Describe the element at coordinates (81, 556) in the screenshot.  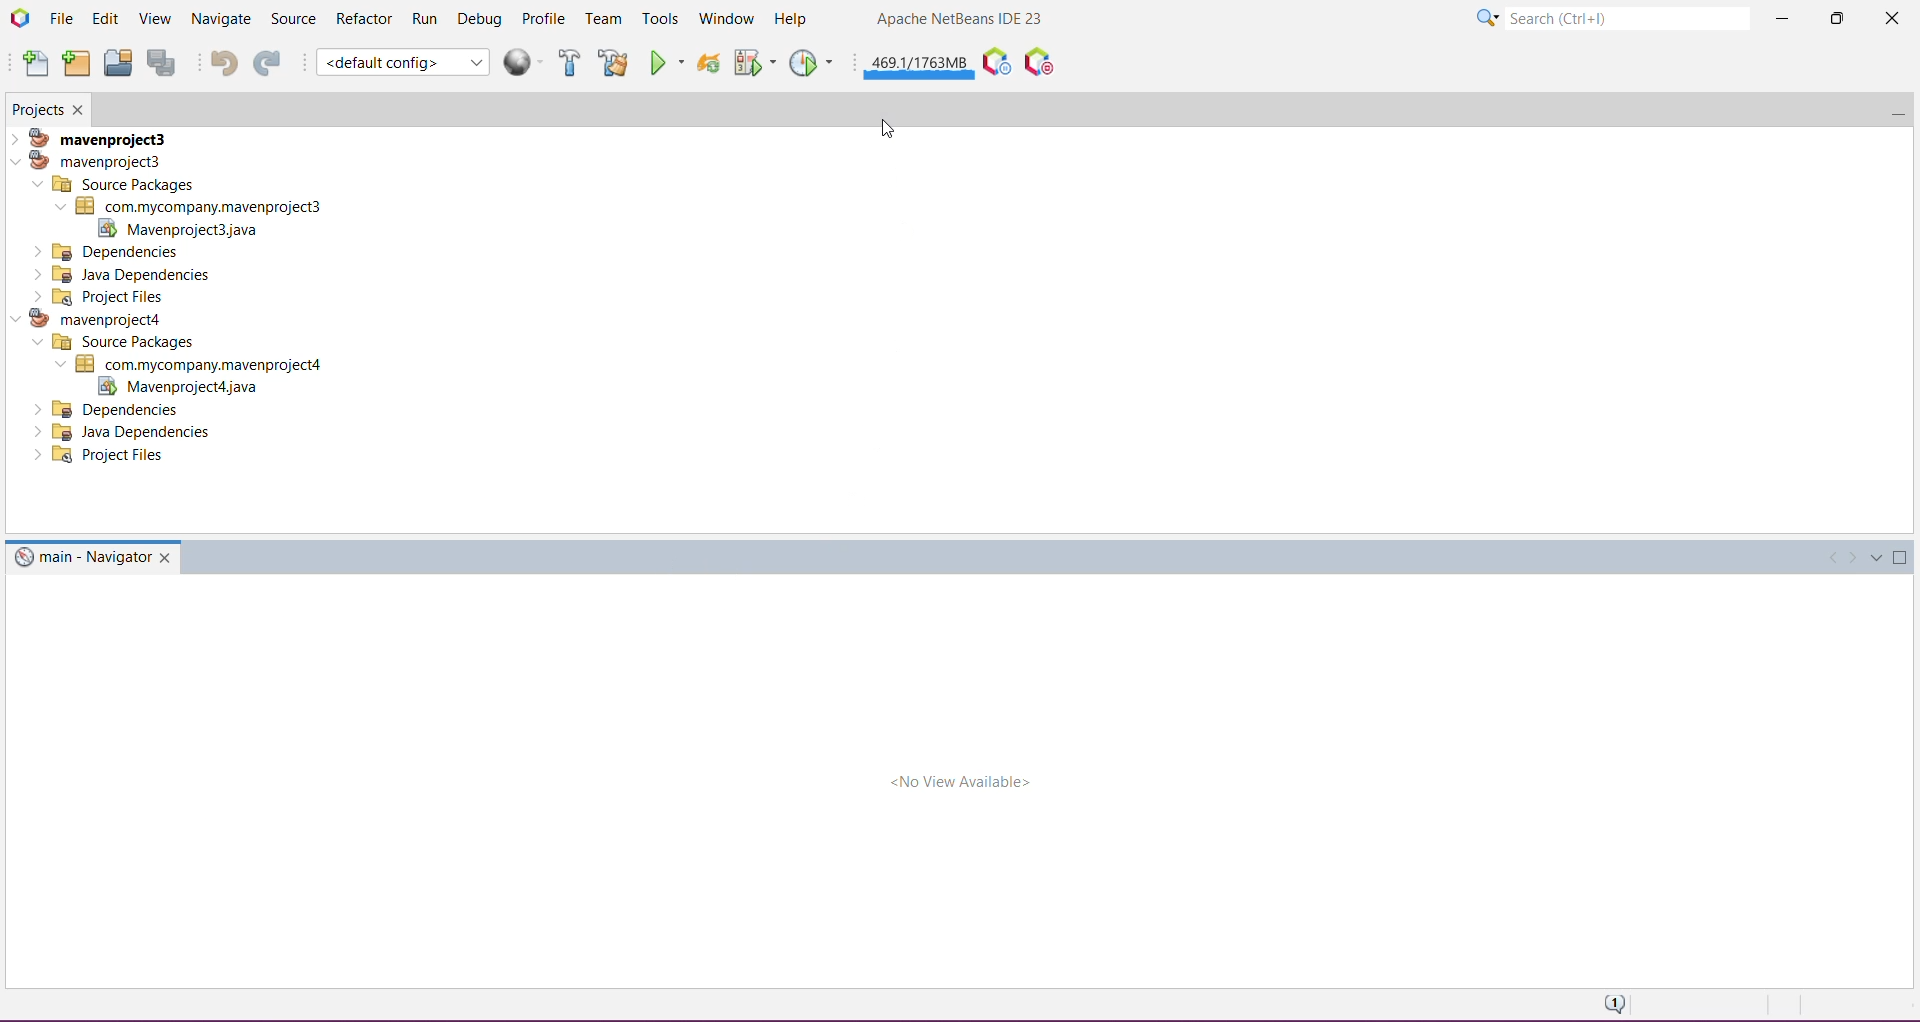
I see `main- Navigator` at that location.